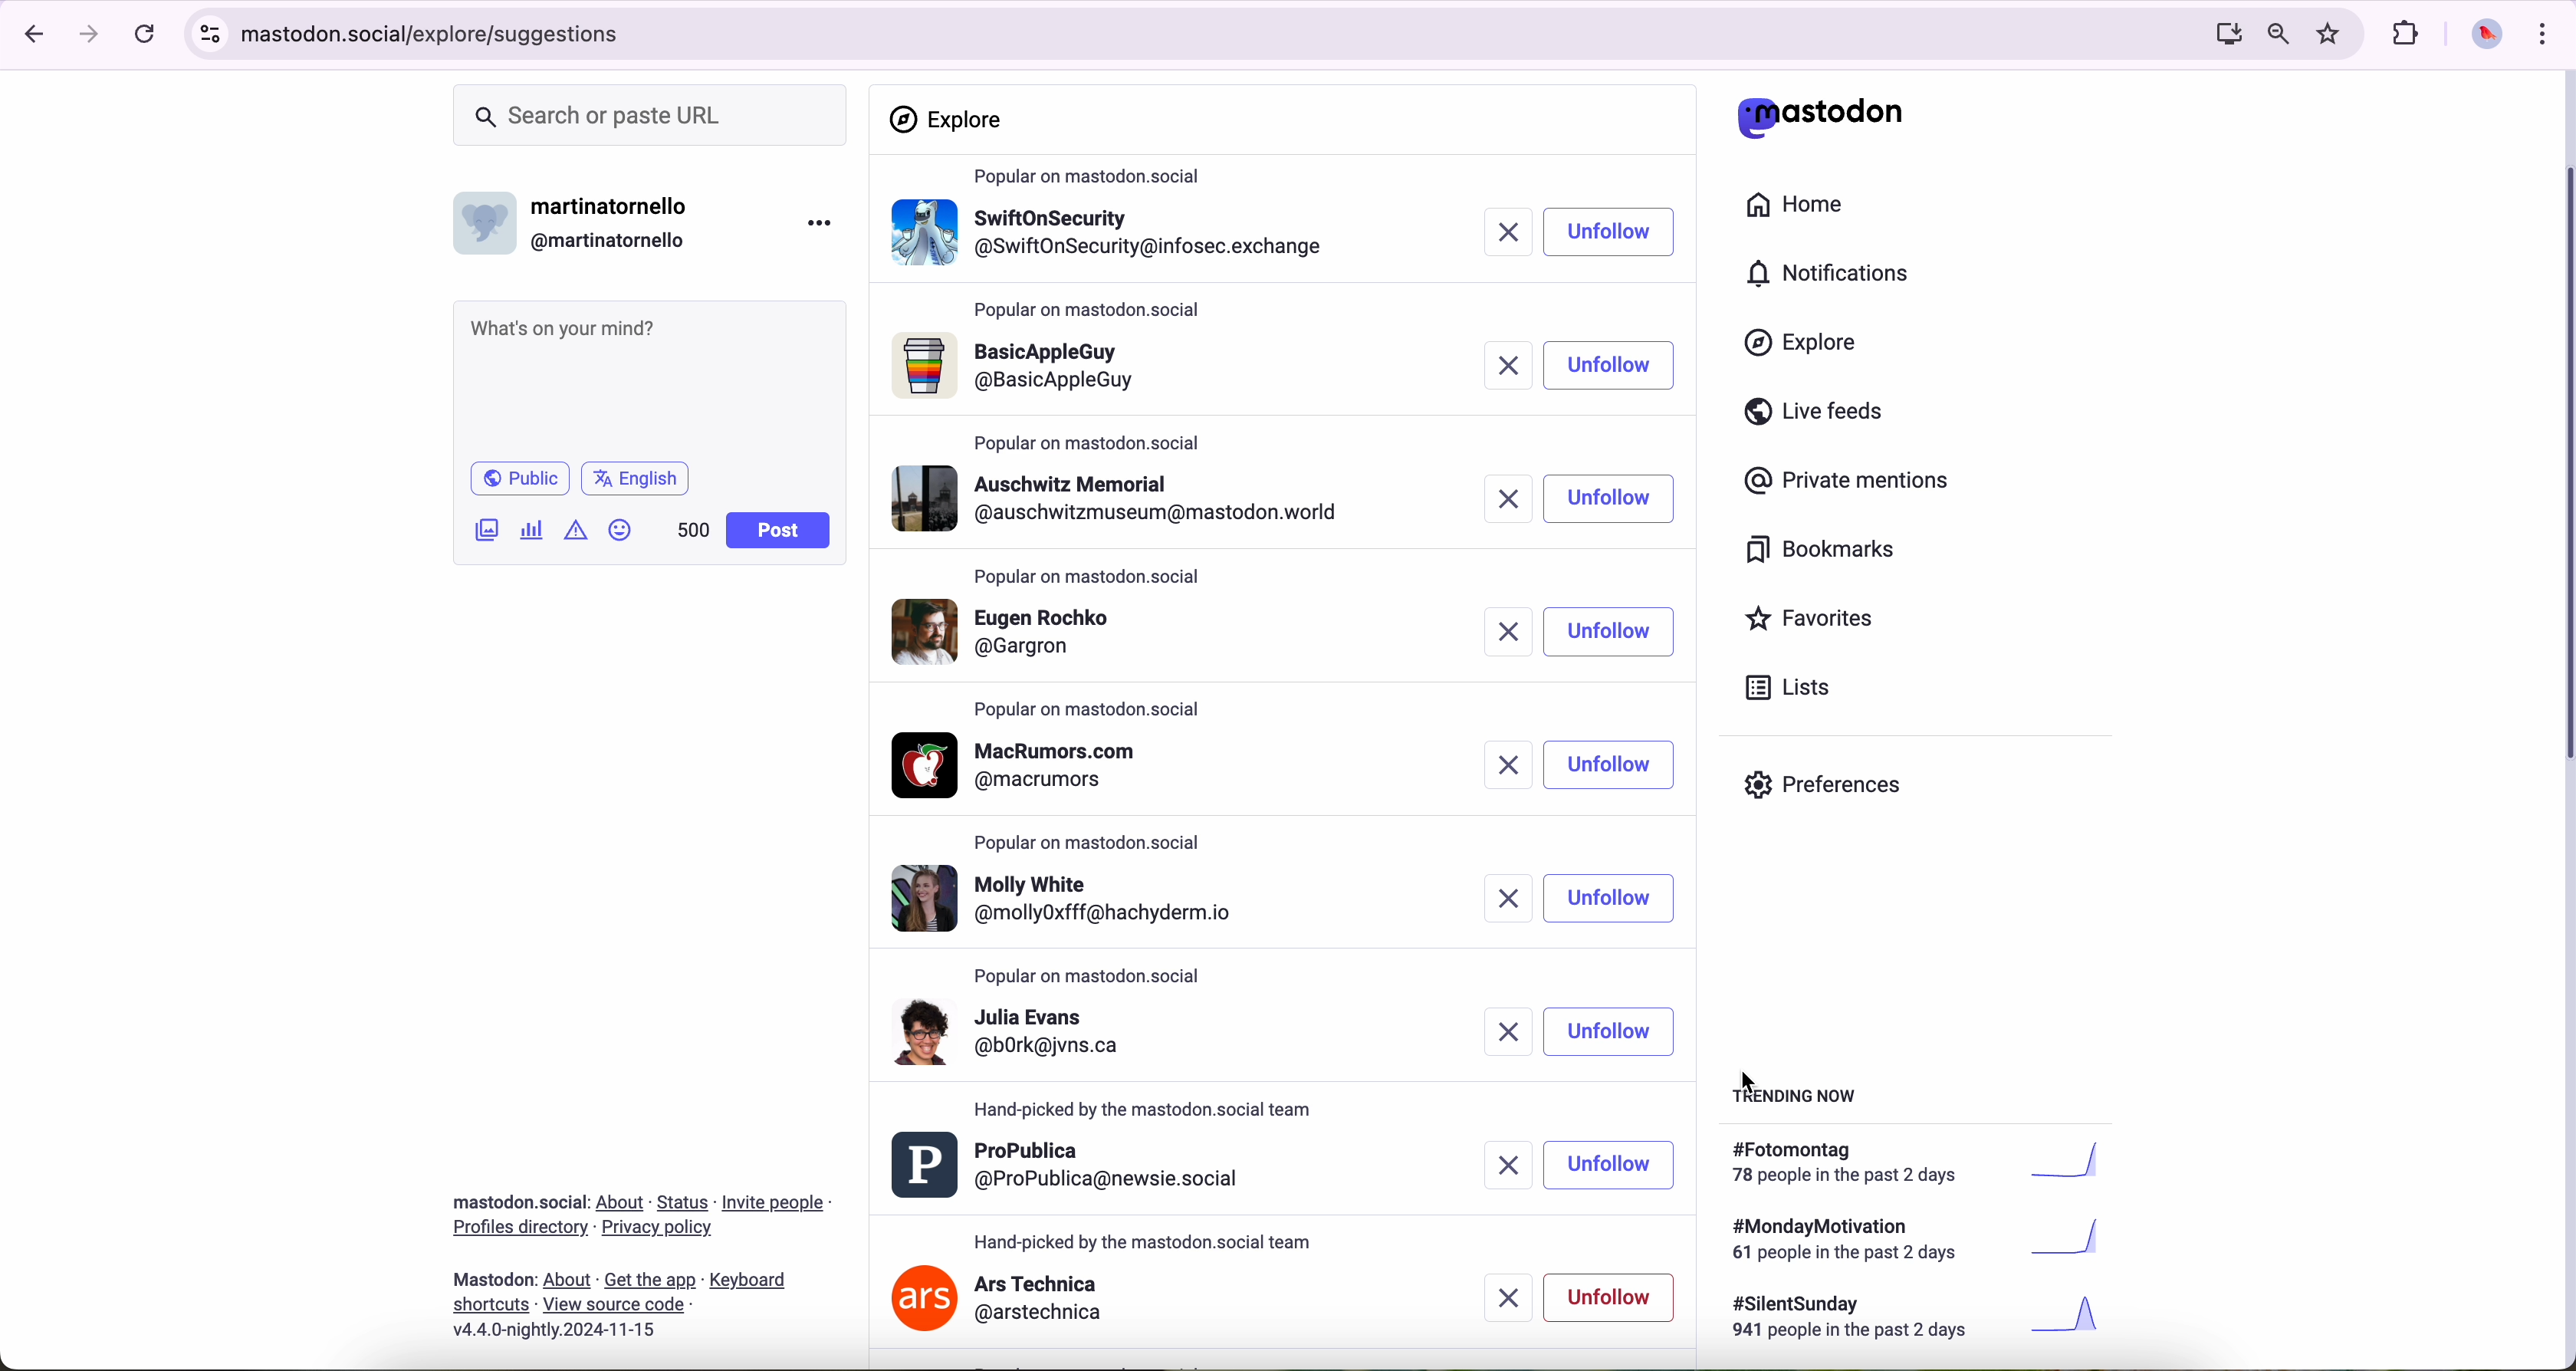 The image size is (2576, 1371). What do you see at coordinates (1098, 977) in the screenshot?
I see `popular on mastodon.social` at bounding box center [1098, 977].